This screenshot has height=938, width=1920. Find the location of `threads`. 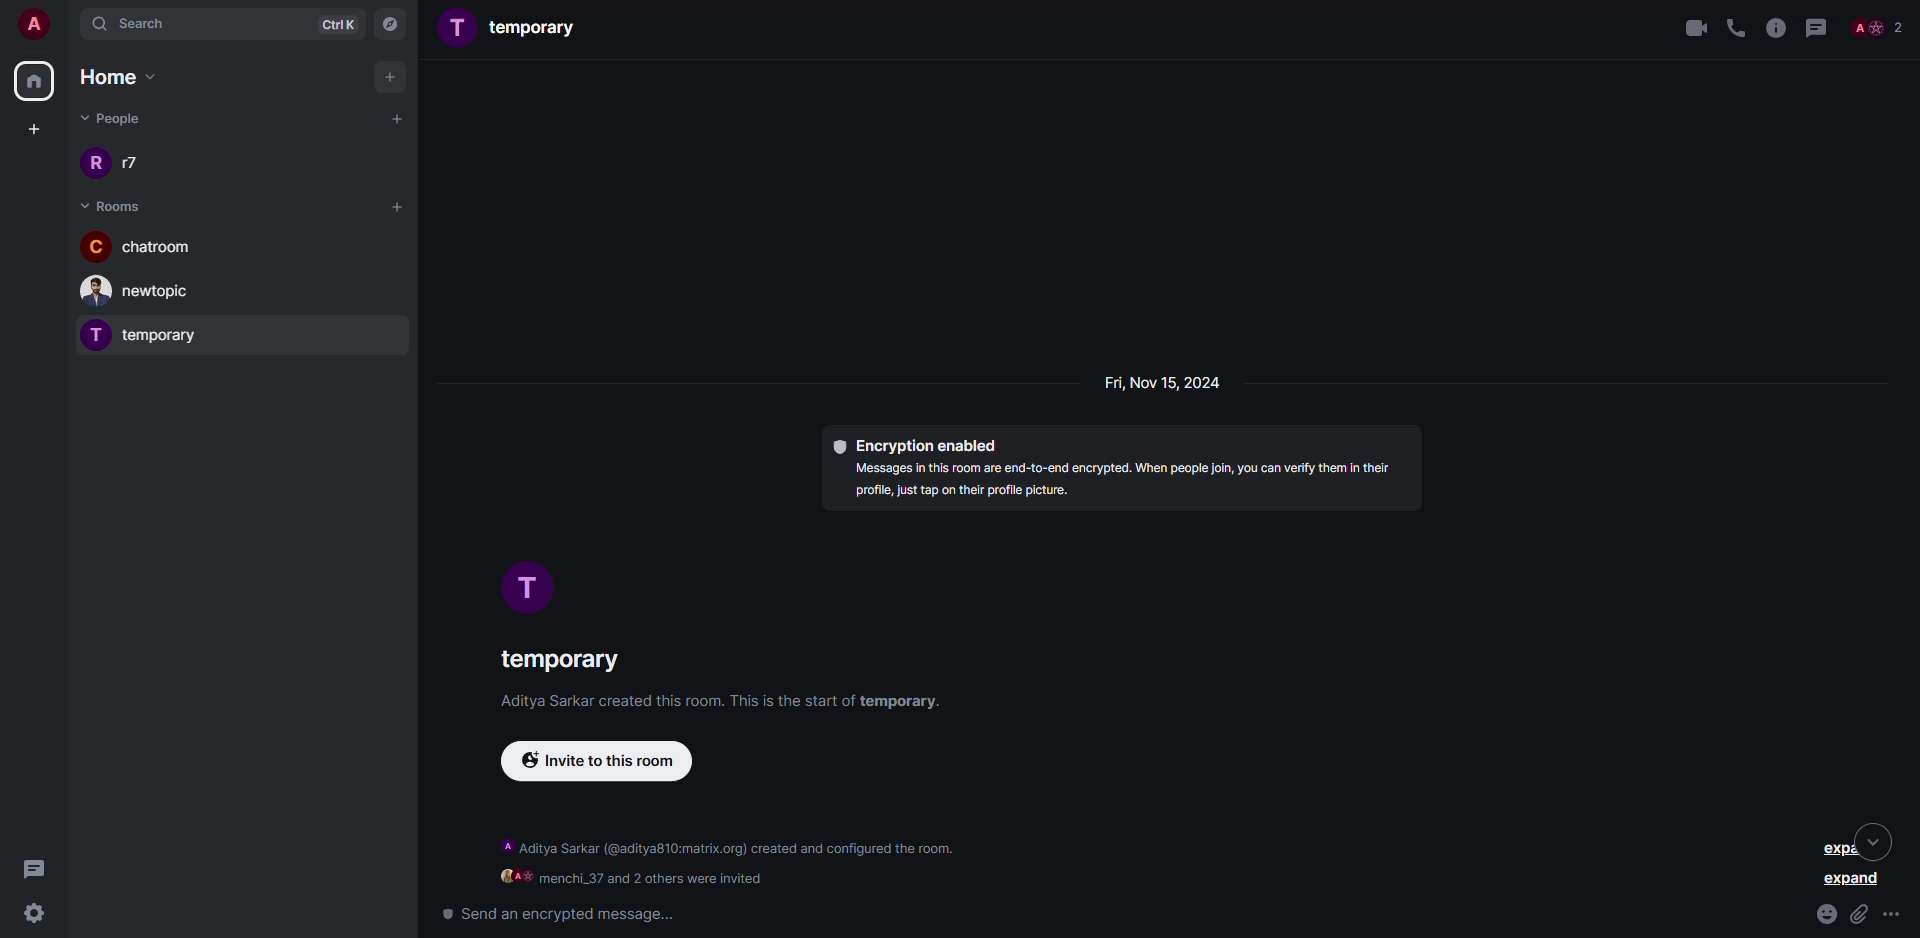

threads is located at coordinates (38, 867).